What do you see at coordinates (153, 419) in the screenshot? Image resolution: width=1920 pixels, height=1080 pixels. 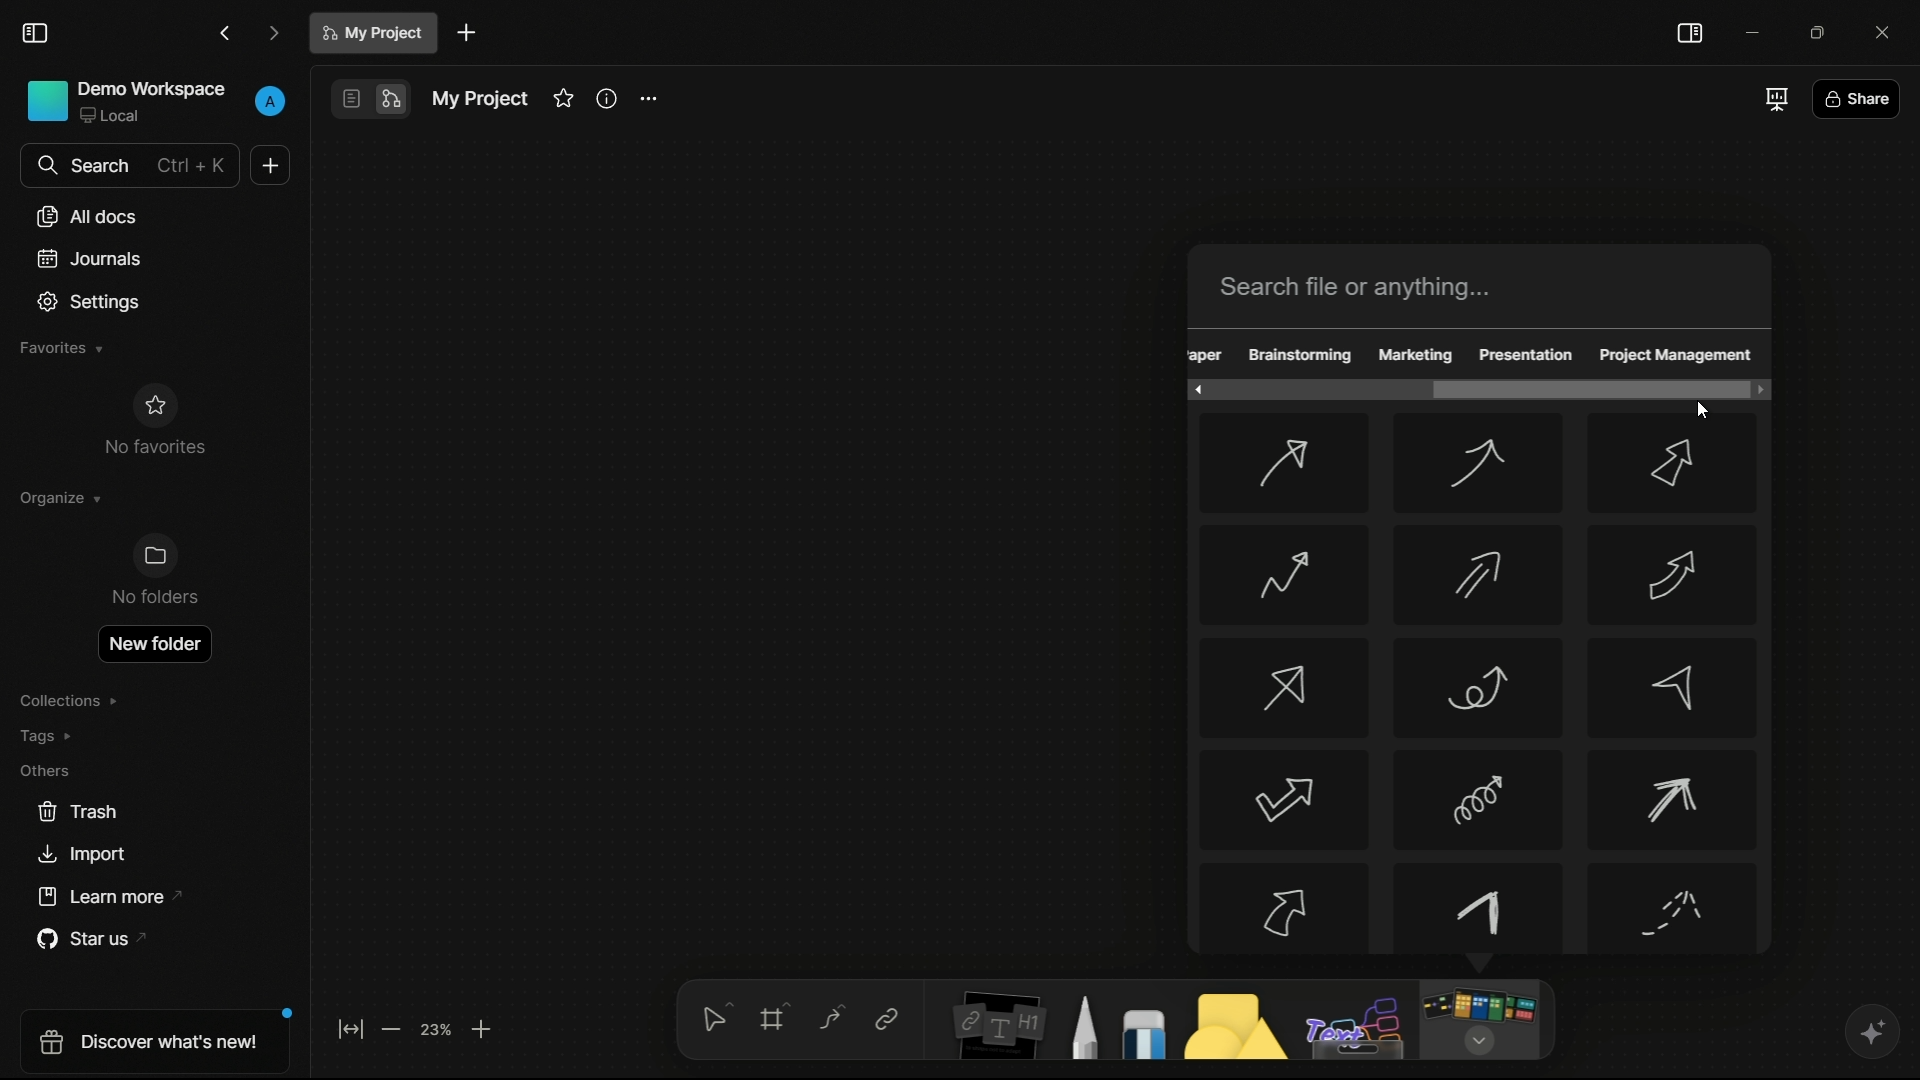 I see `no favorites` at bounding box center [153, 419].